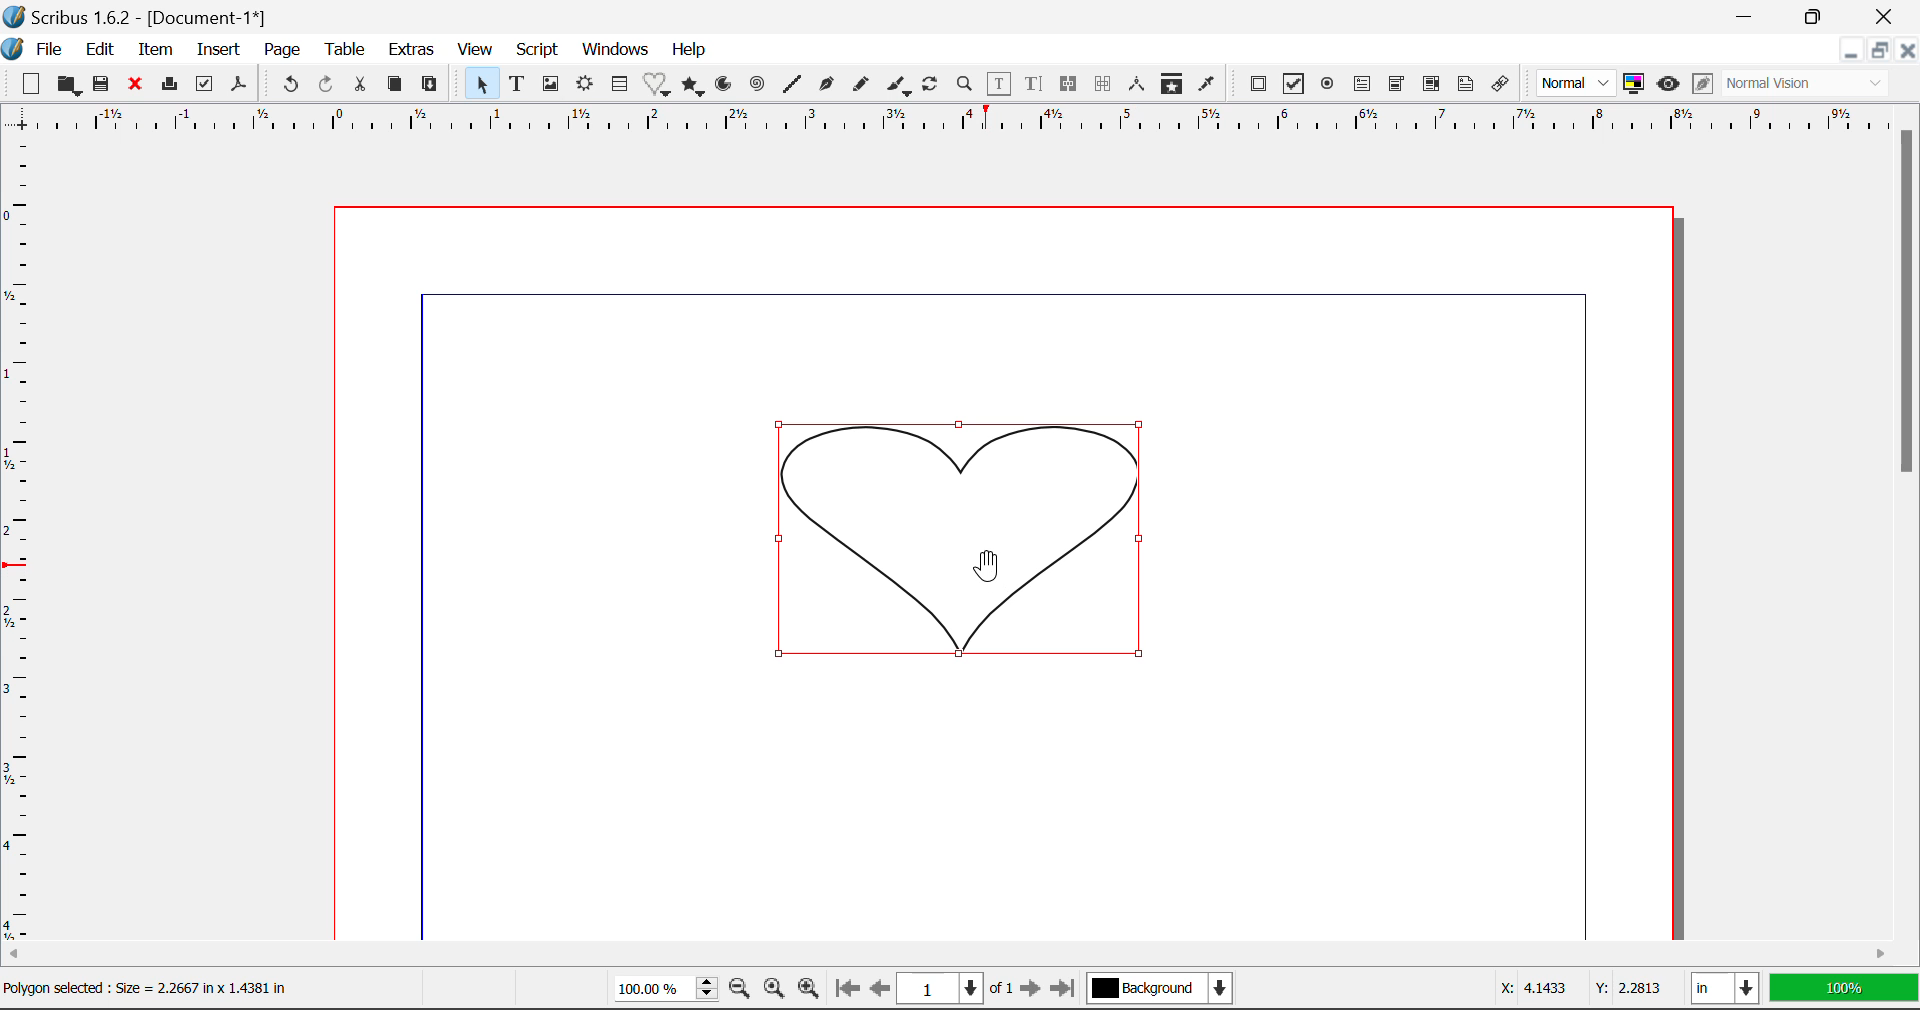 This screenshot has width=1920, height=1010. What do you see at coordinates (1034, 87) in the screenshot?
I see `Edit Text in Story Editor` at bounding box center [1034, 87].